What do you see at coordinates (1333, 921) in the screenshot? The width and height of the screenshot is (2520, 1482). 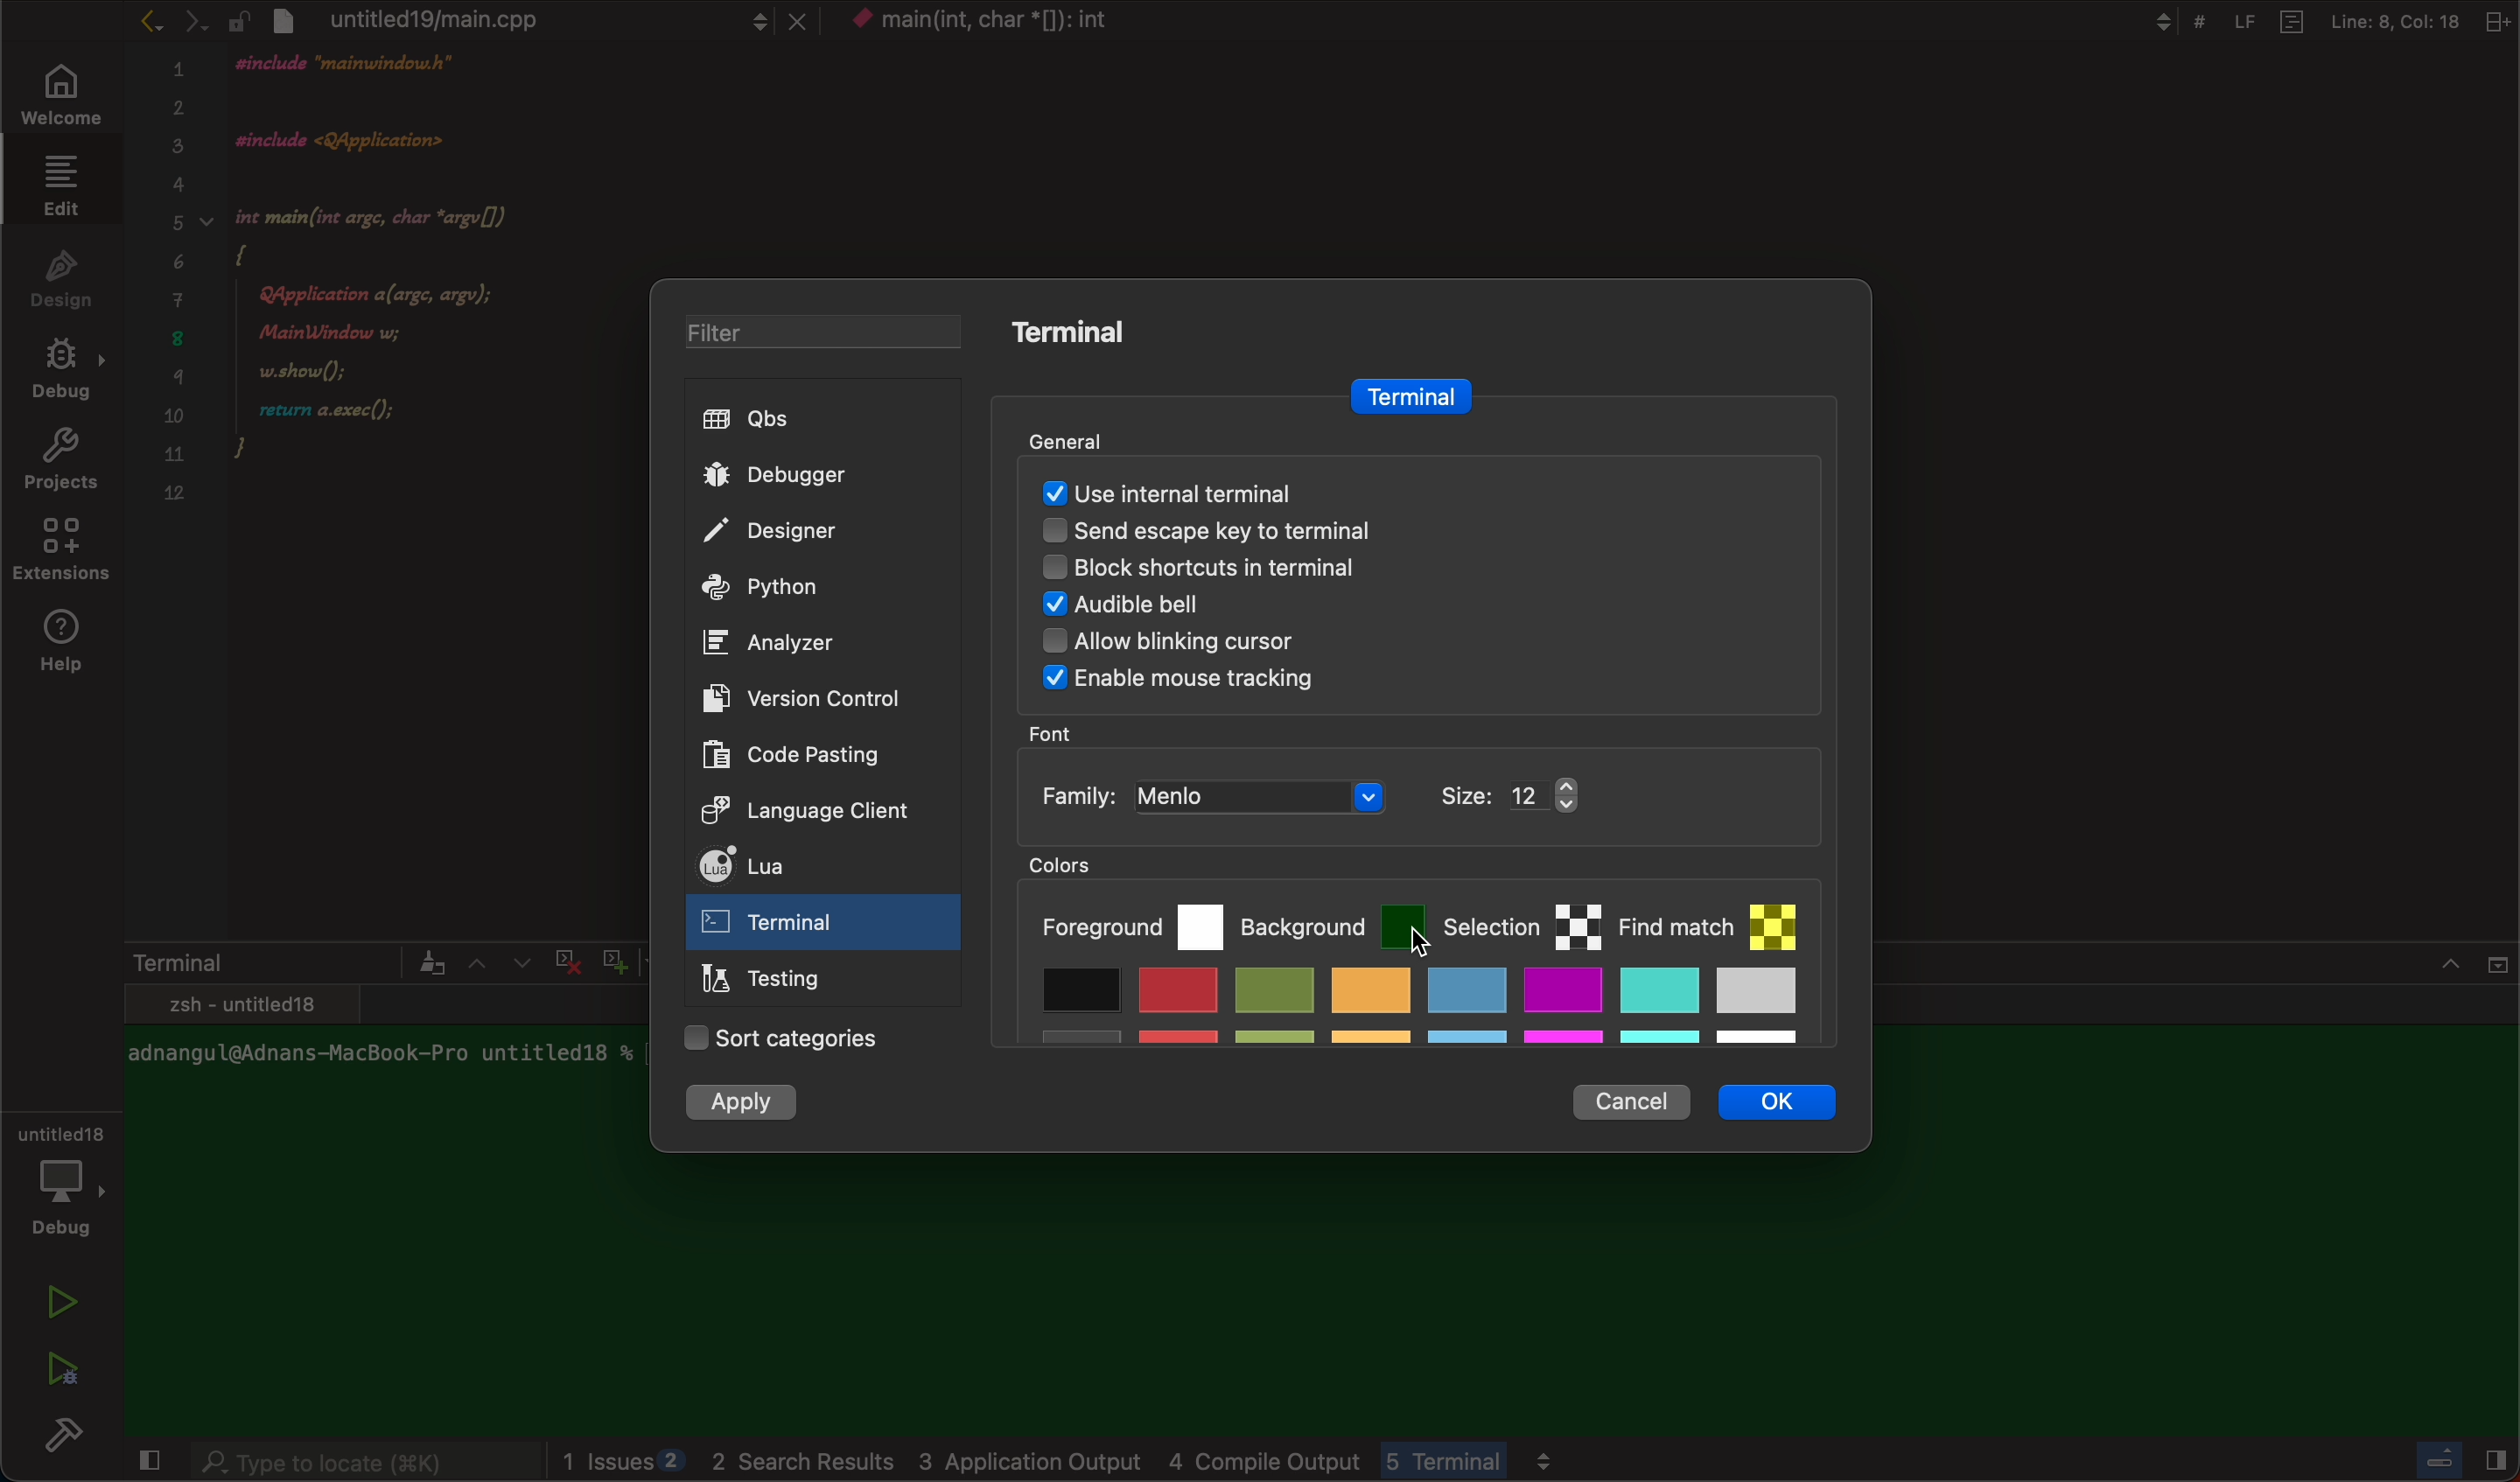 I see `Background ` at bounding box center [1333, 921].